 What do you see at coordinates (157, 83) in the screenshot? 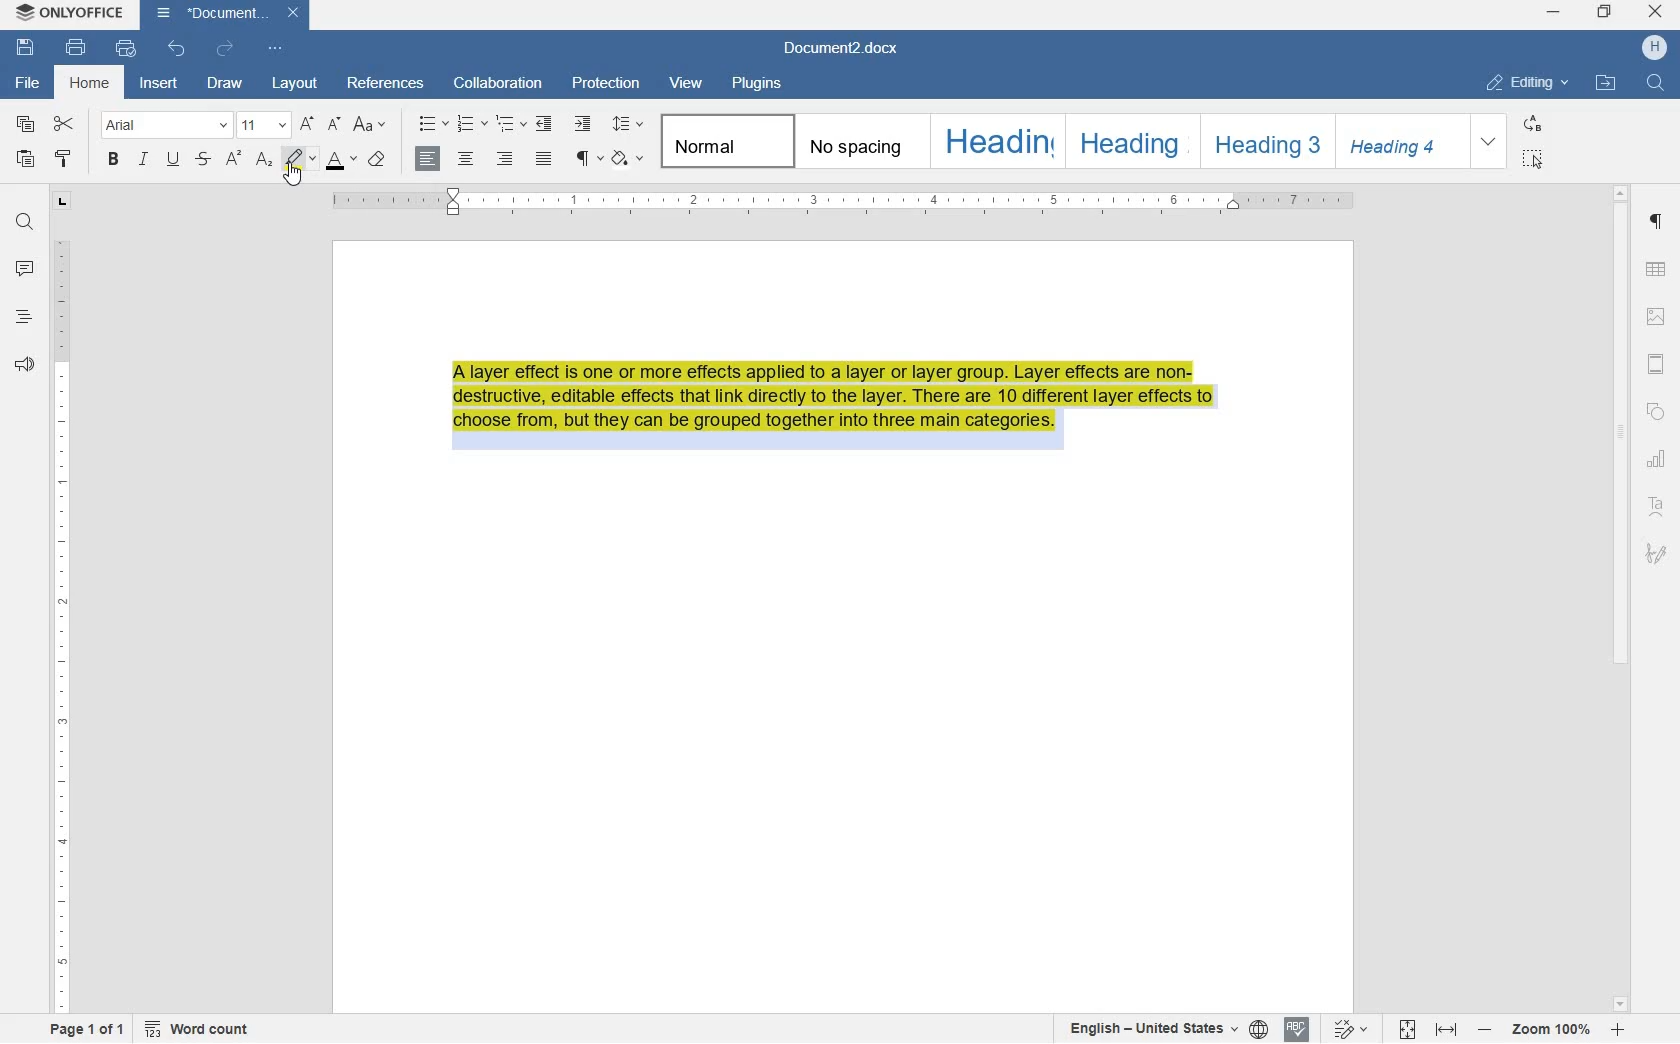
I see `INSERT` at bounding box center [157, 83].